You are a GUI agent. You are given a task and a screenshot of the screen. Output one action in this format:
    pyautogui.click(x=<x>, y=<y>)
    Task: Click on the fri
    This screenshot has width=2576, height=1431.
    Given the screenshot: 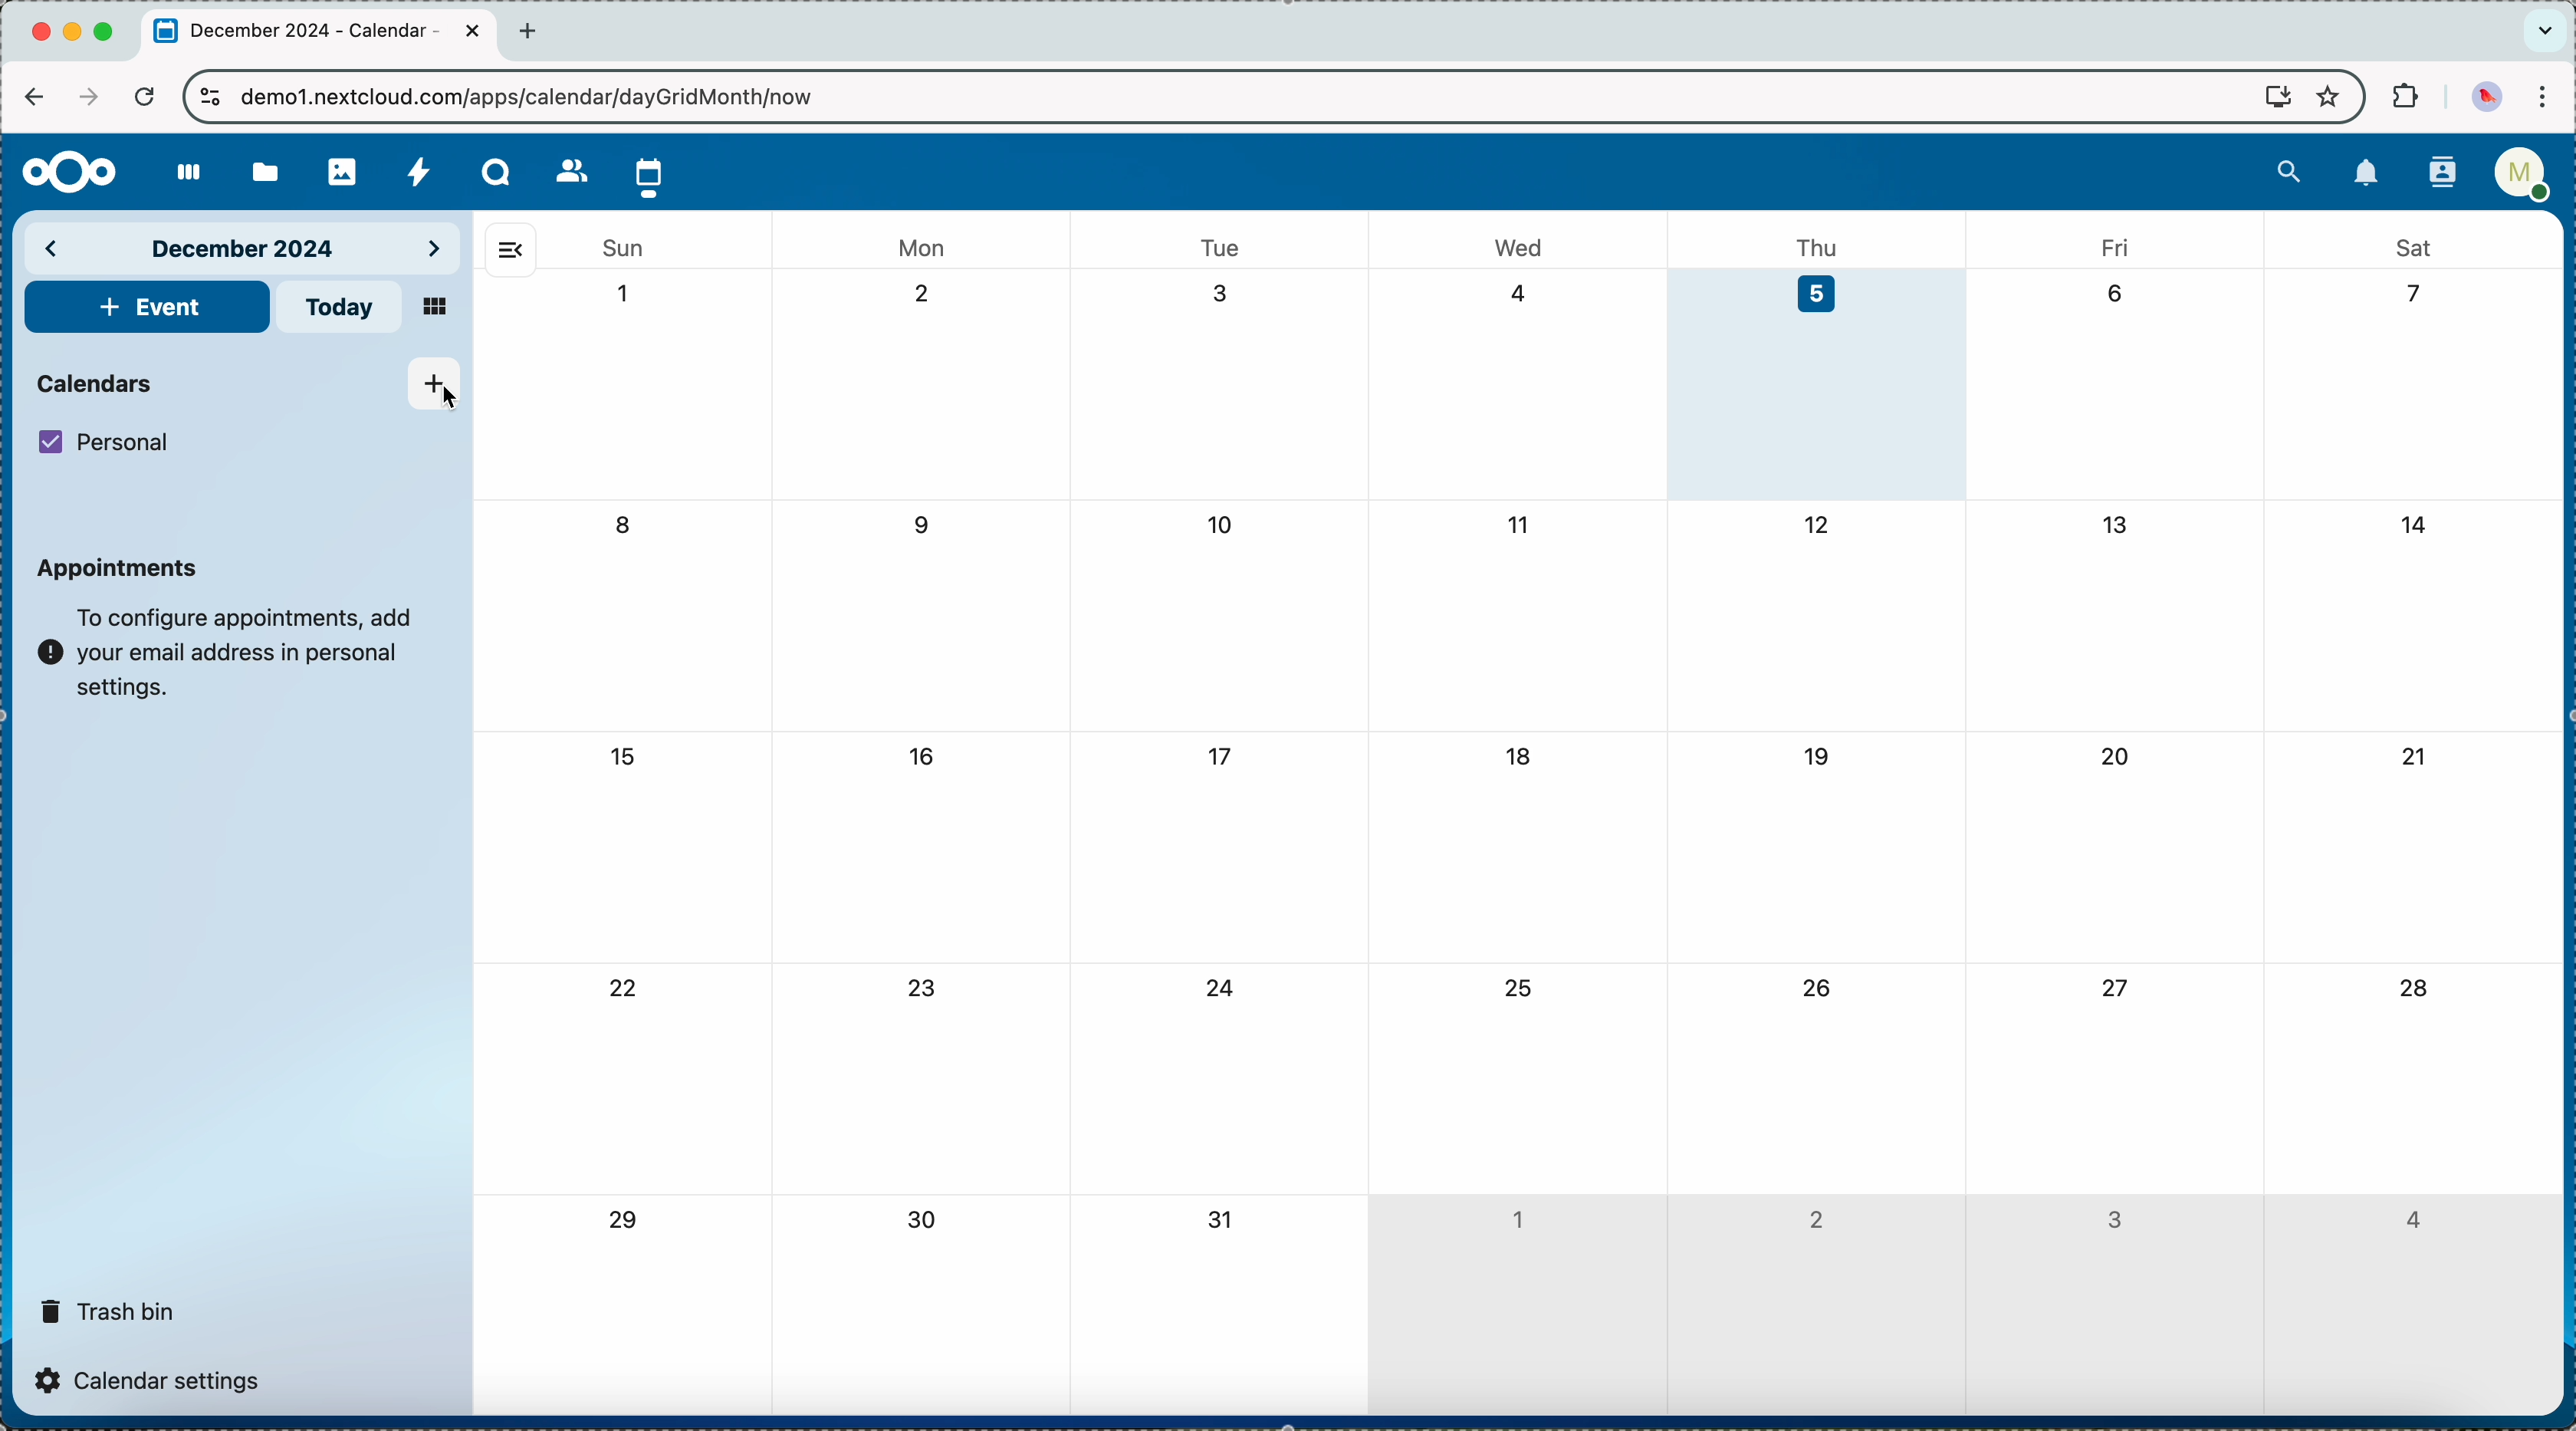 What is the action you would take?
    pyautogui.click(x=2112, y=246)
    